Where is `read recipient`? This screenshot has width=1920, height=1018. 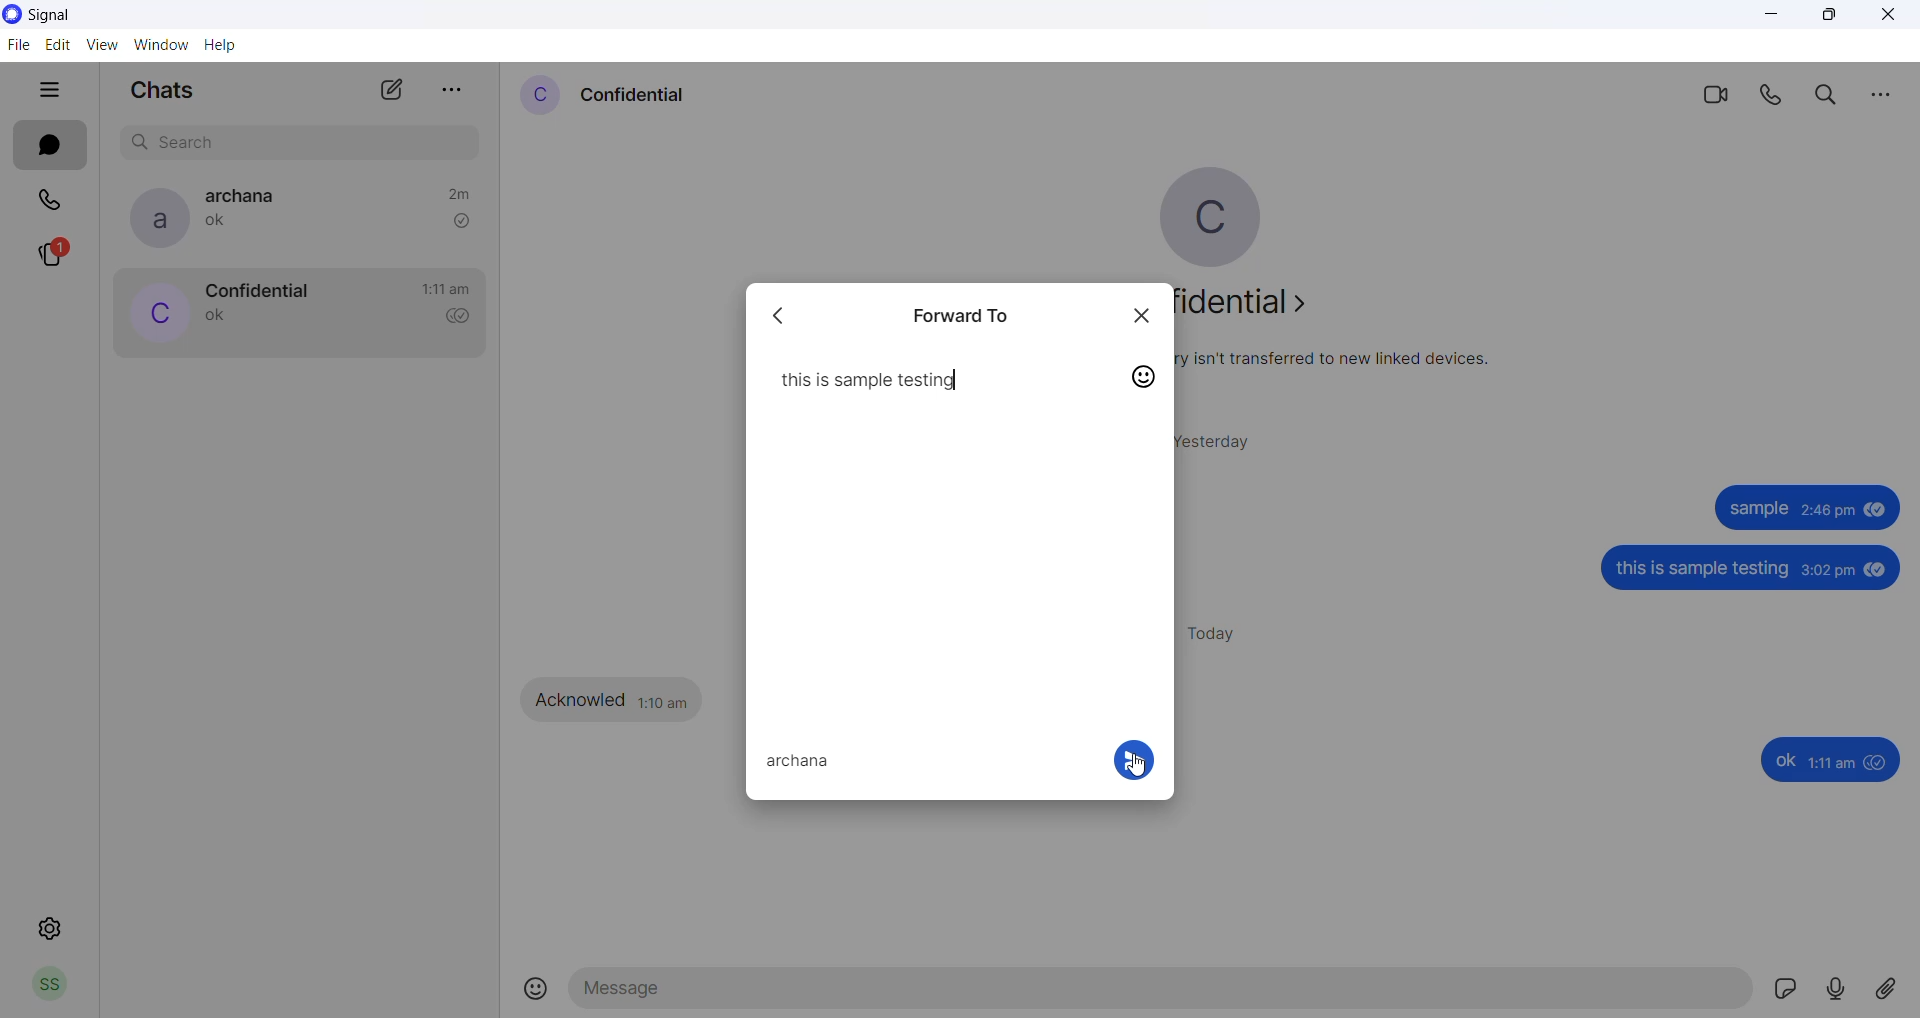 read recipient is located at coordinates (464, 318).